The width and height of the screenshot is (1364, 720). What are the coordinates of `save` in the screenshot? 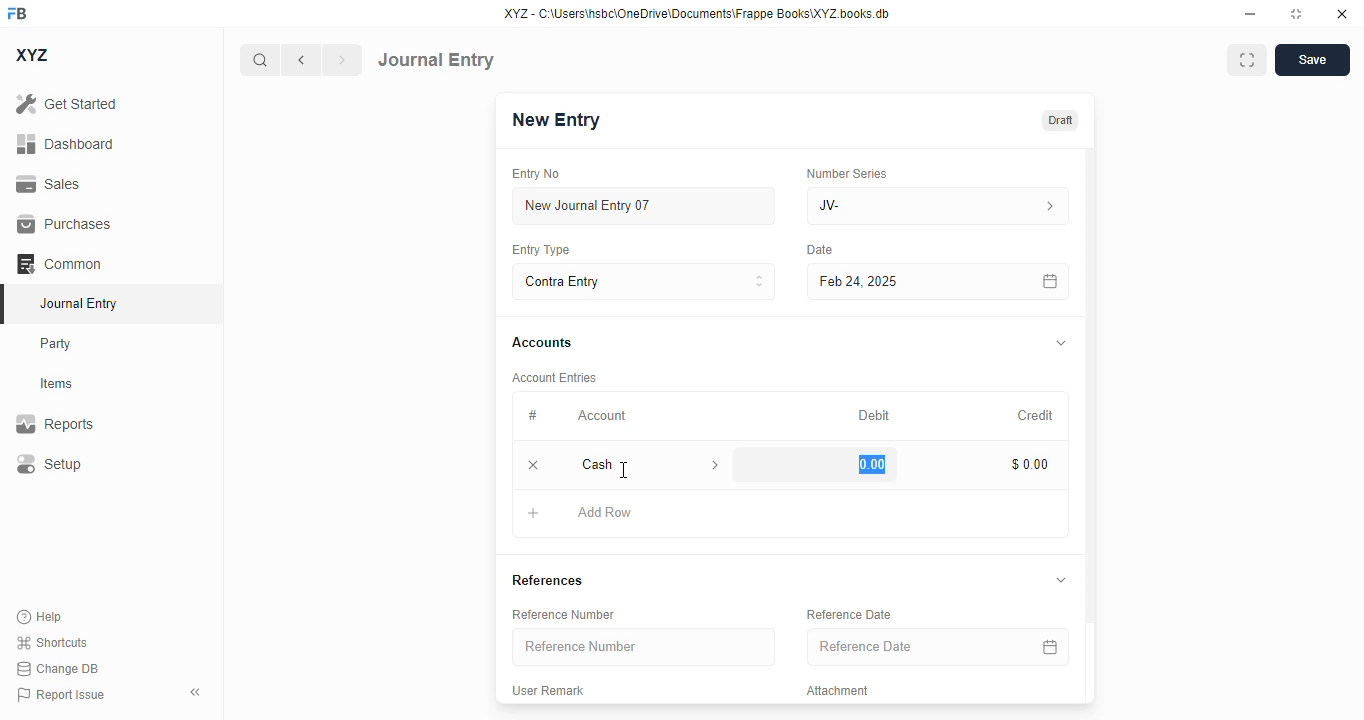 It's located at (1312, 60).